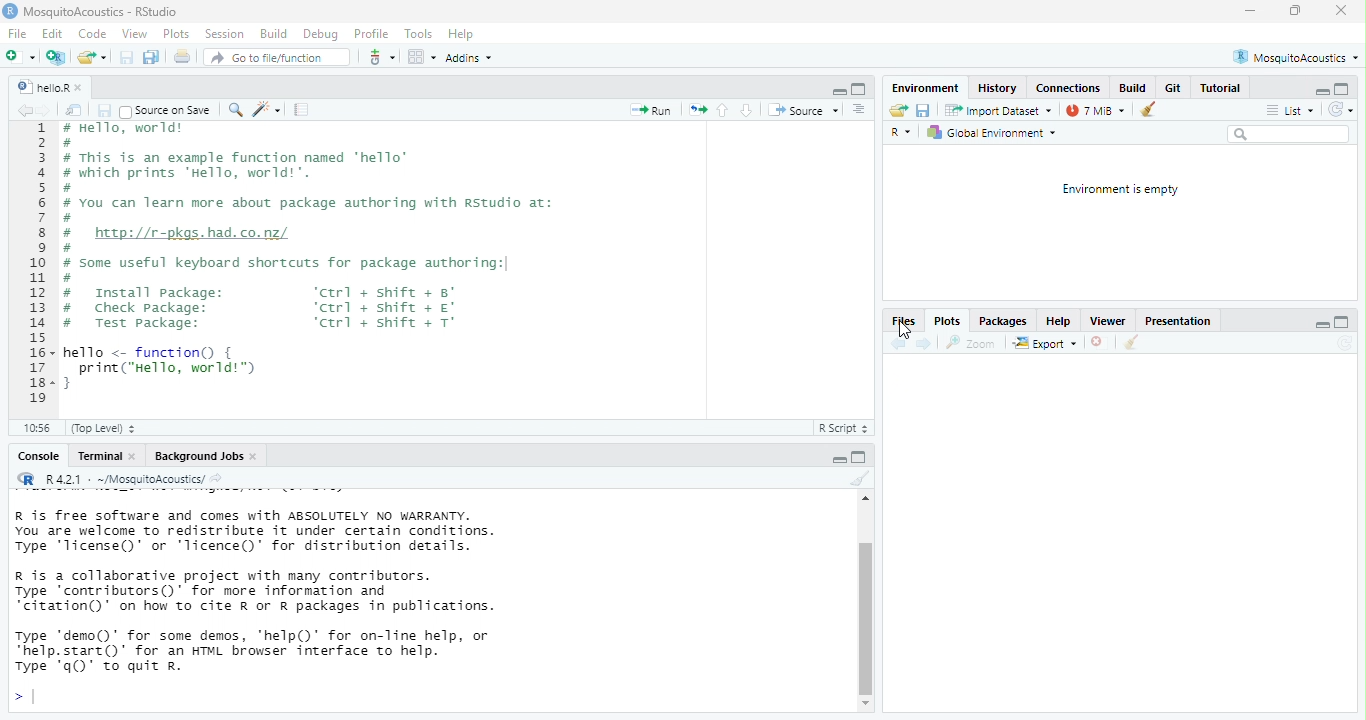 The height and width of the screenshot is (720, 1366). Describe the element at coordinates (105, 110) in the screenshot. I see `save current document` at that location.